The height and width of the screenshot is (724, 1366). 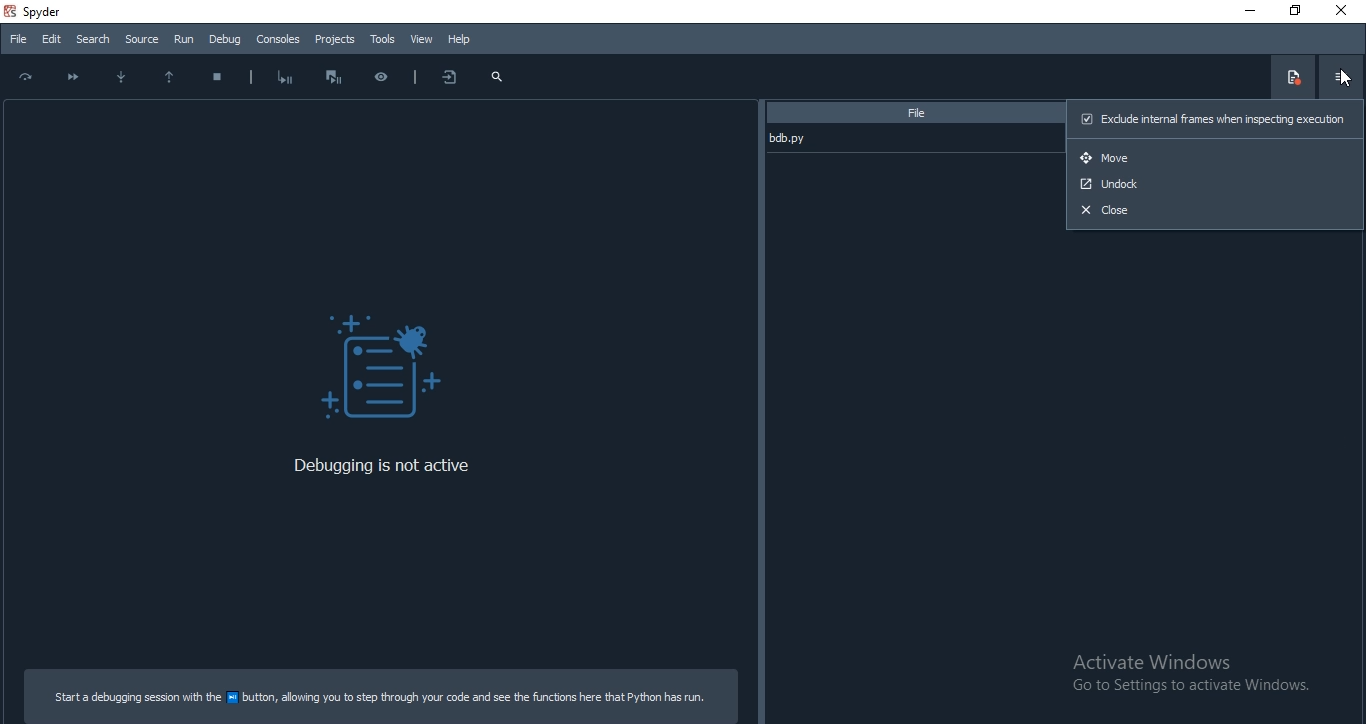 What do you see at coordinates (446, 76) in the screenshot?
I see `more` at bounding box center [446, 76].